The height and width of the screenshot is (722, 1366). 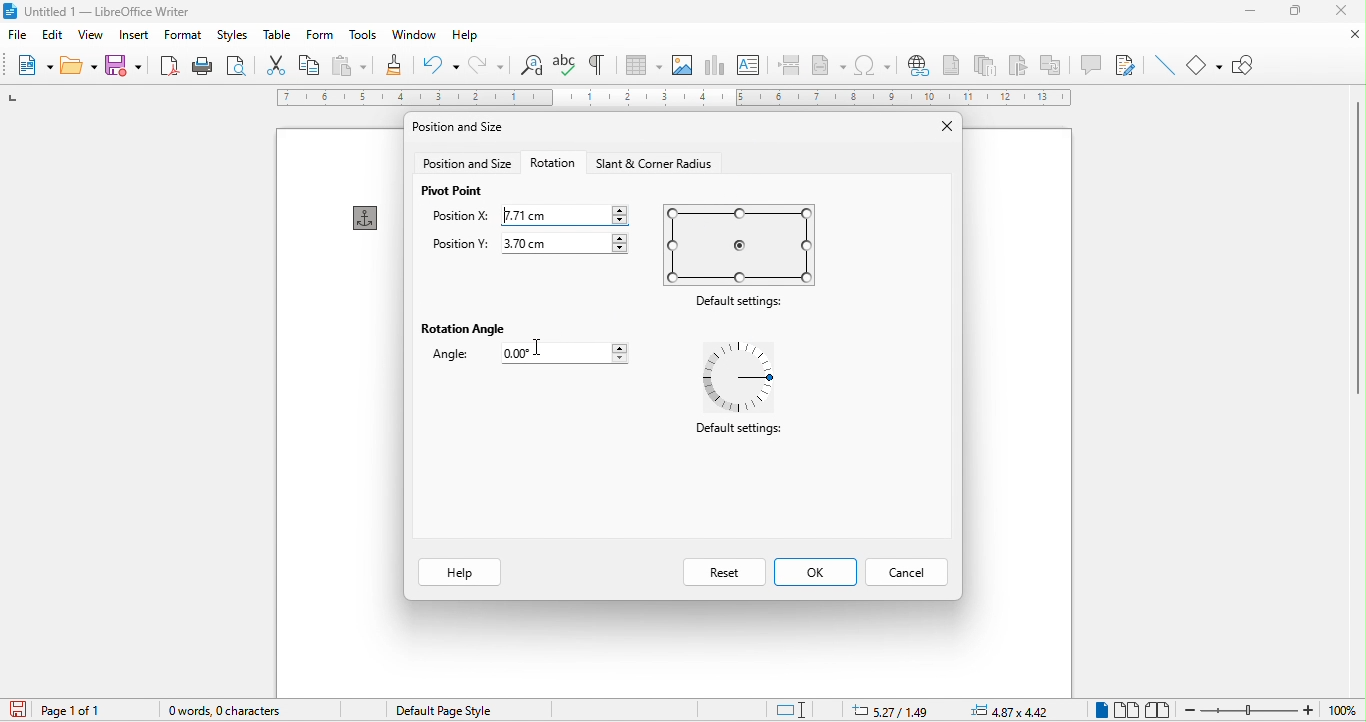 I want to click on 0.00 cm, so click(x=569, y=353).